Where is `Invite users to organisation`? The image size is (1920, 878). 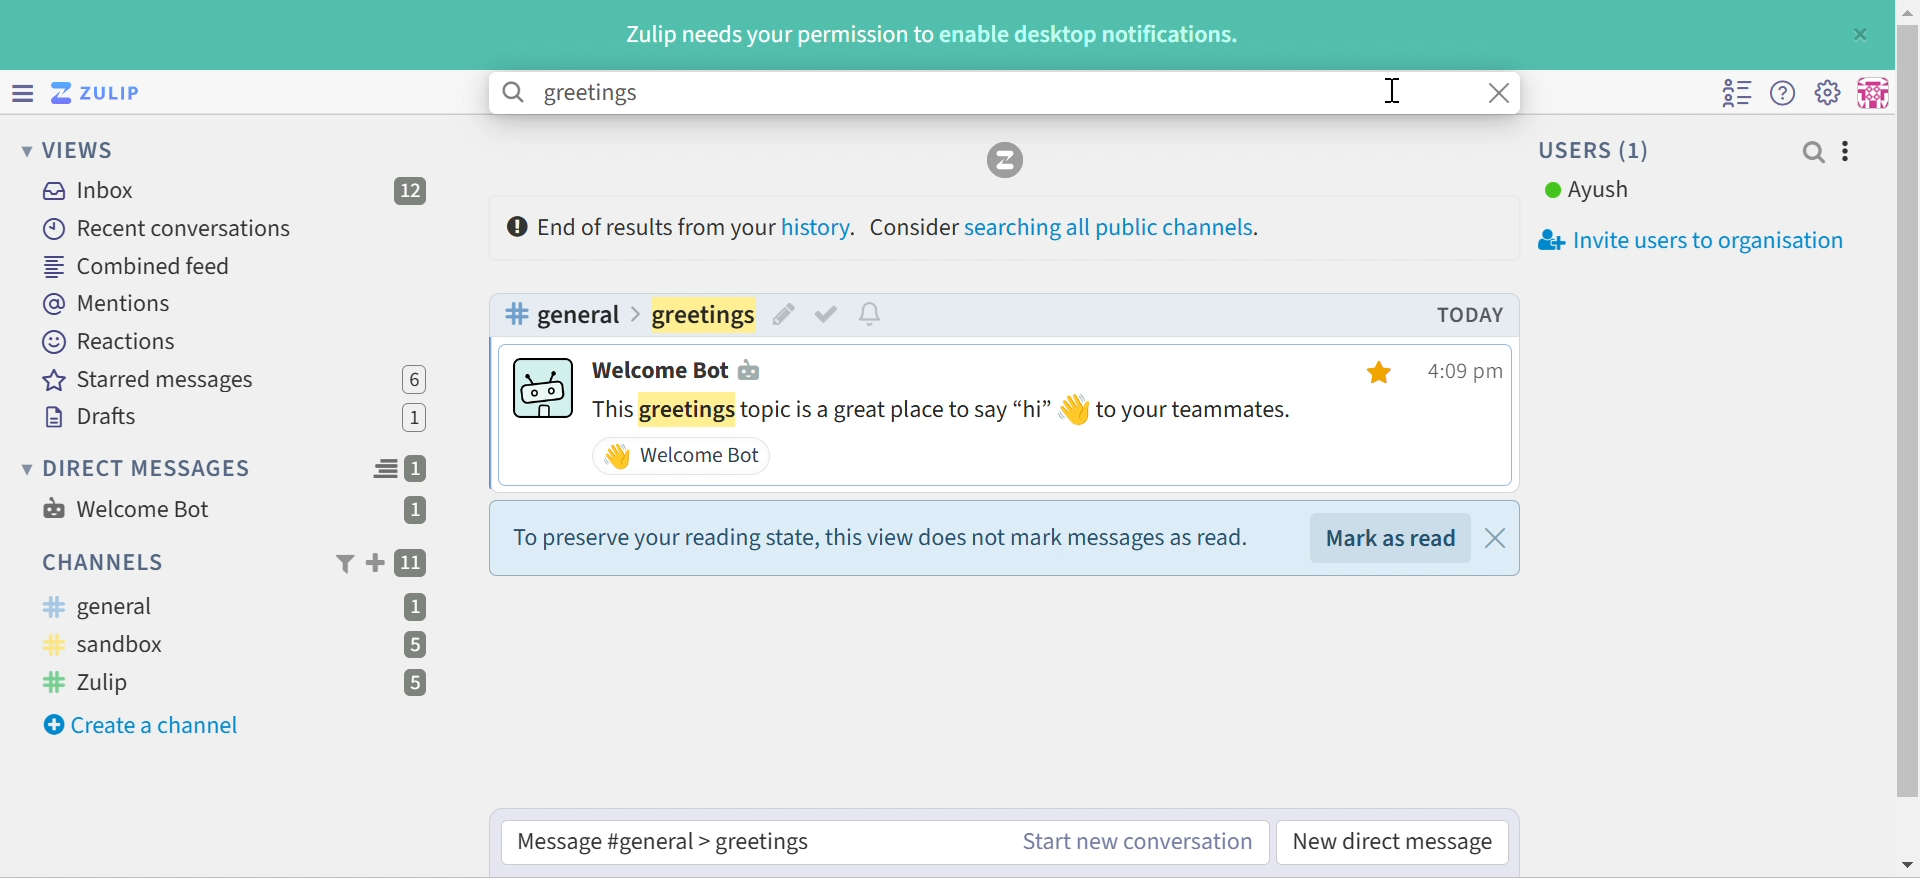
Invite users to organisation is located at coordinates (1681, 241).